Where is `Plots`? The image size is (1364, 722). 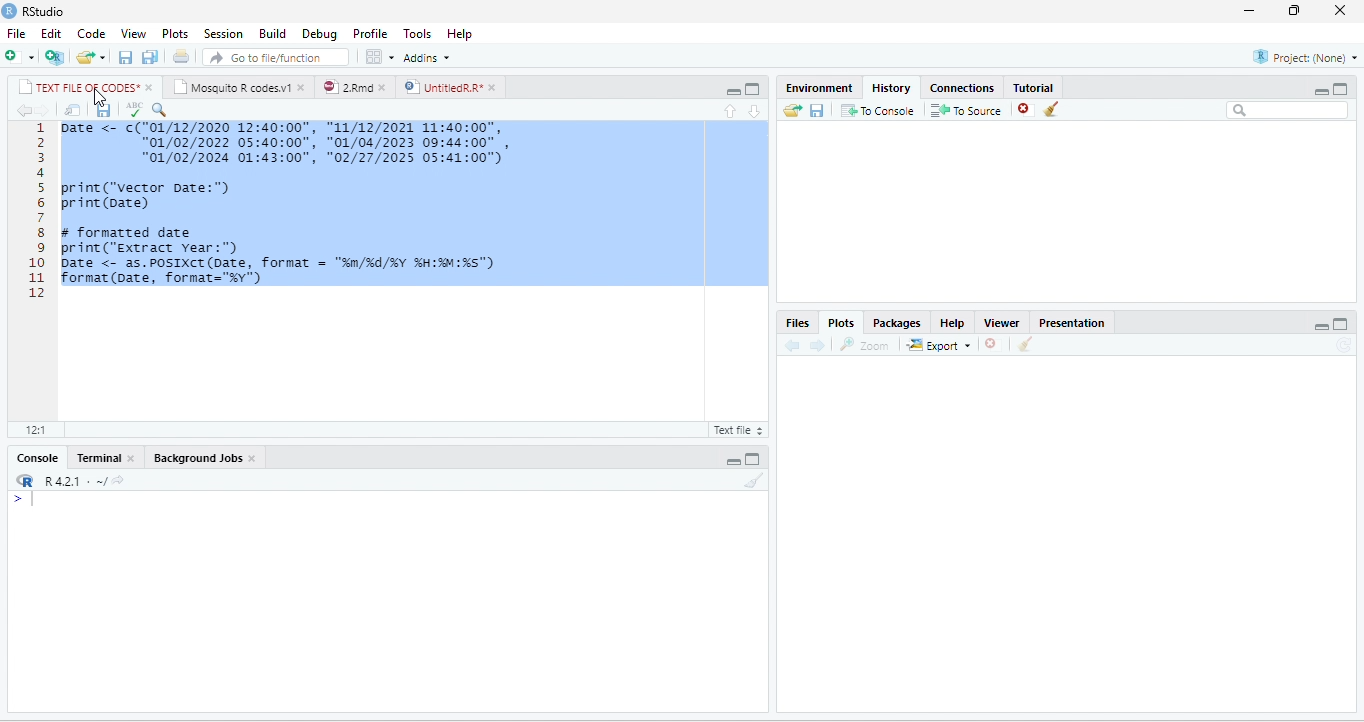
Plots is located at coordinates (841, 322).